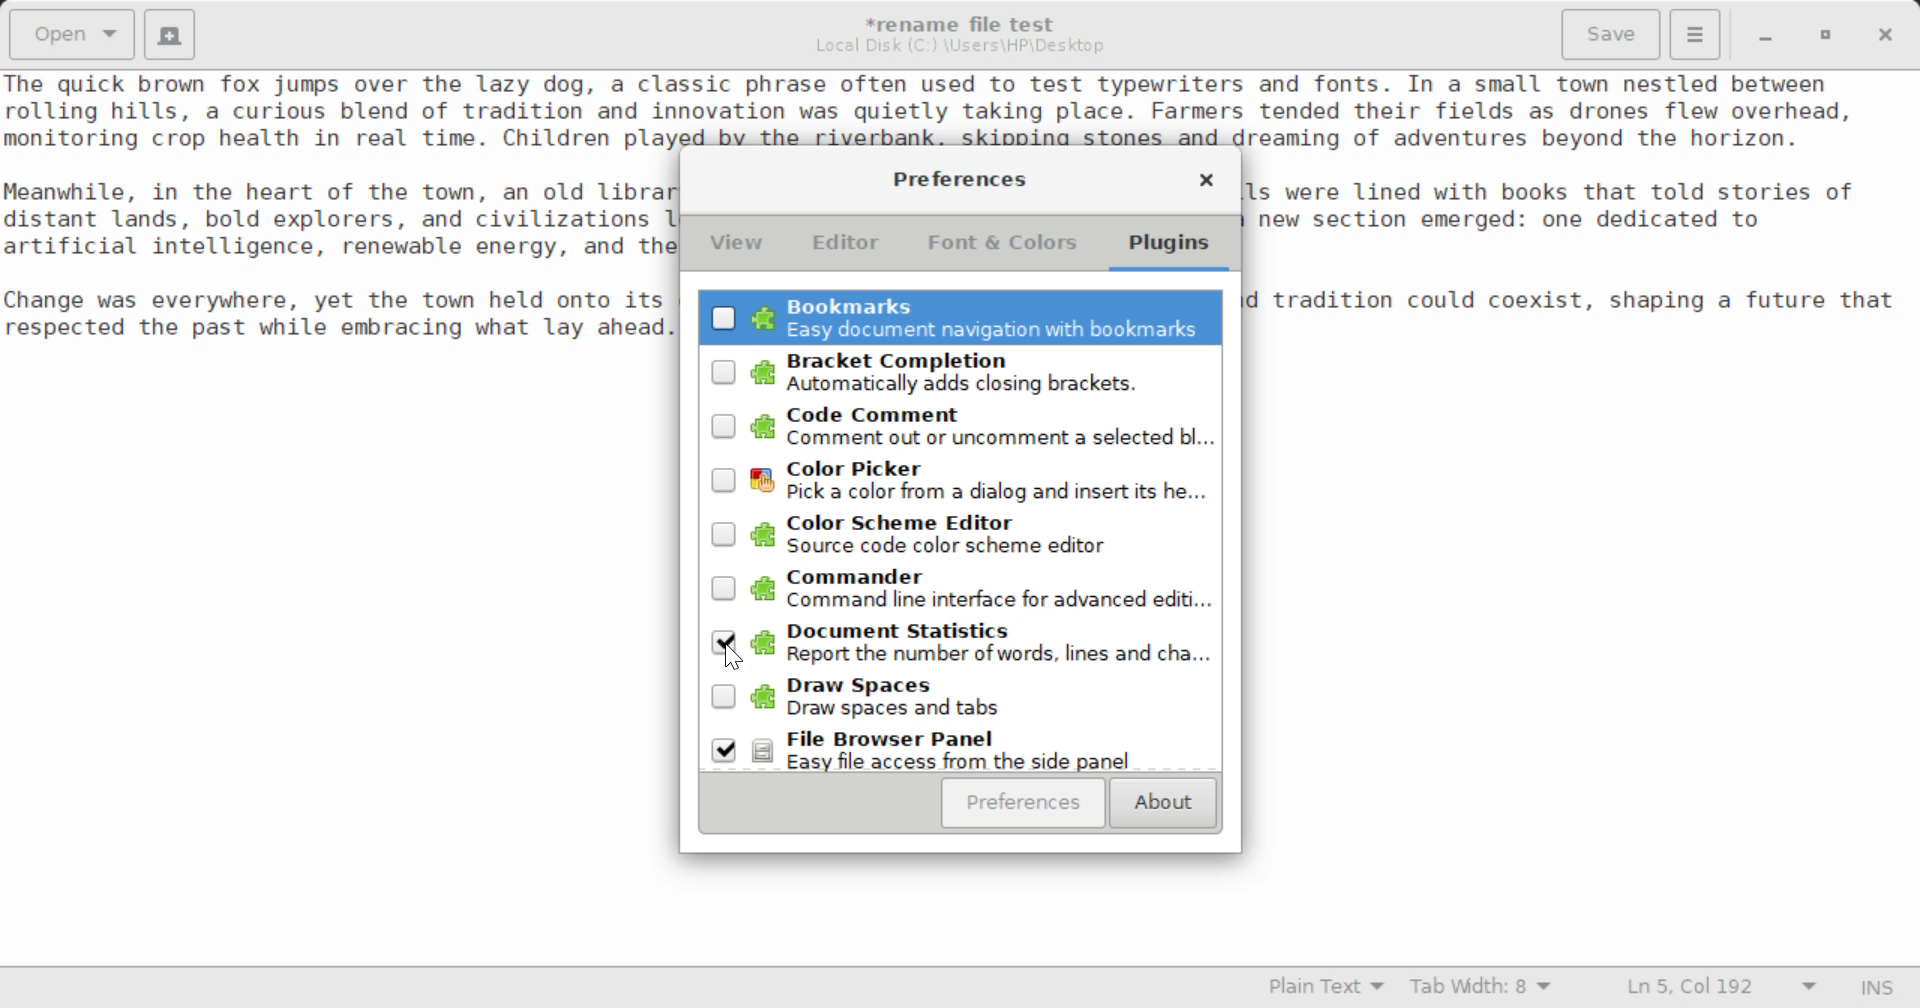  Describe the element at coordinates (1613, 35) in the screenshot. I see `Save` at that location.